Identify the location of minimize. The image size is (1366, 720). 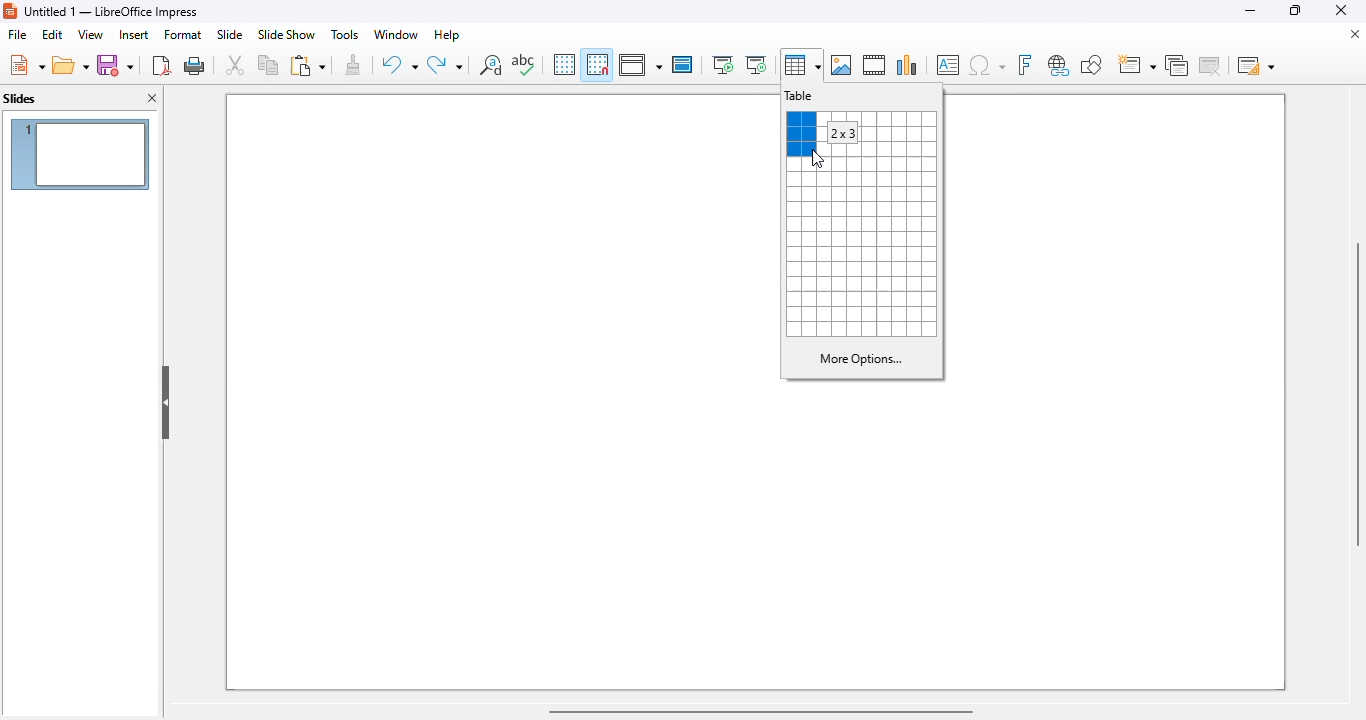
(1252, 11).